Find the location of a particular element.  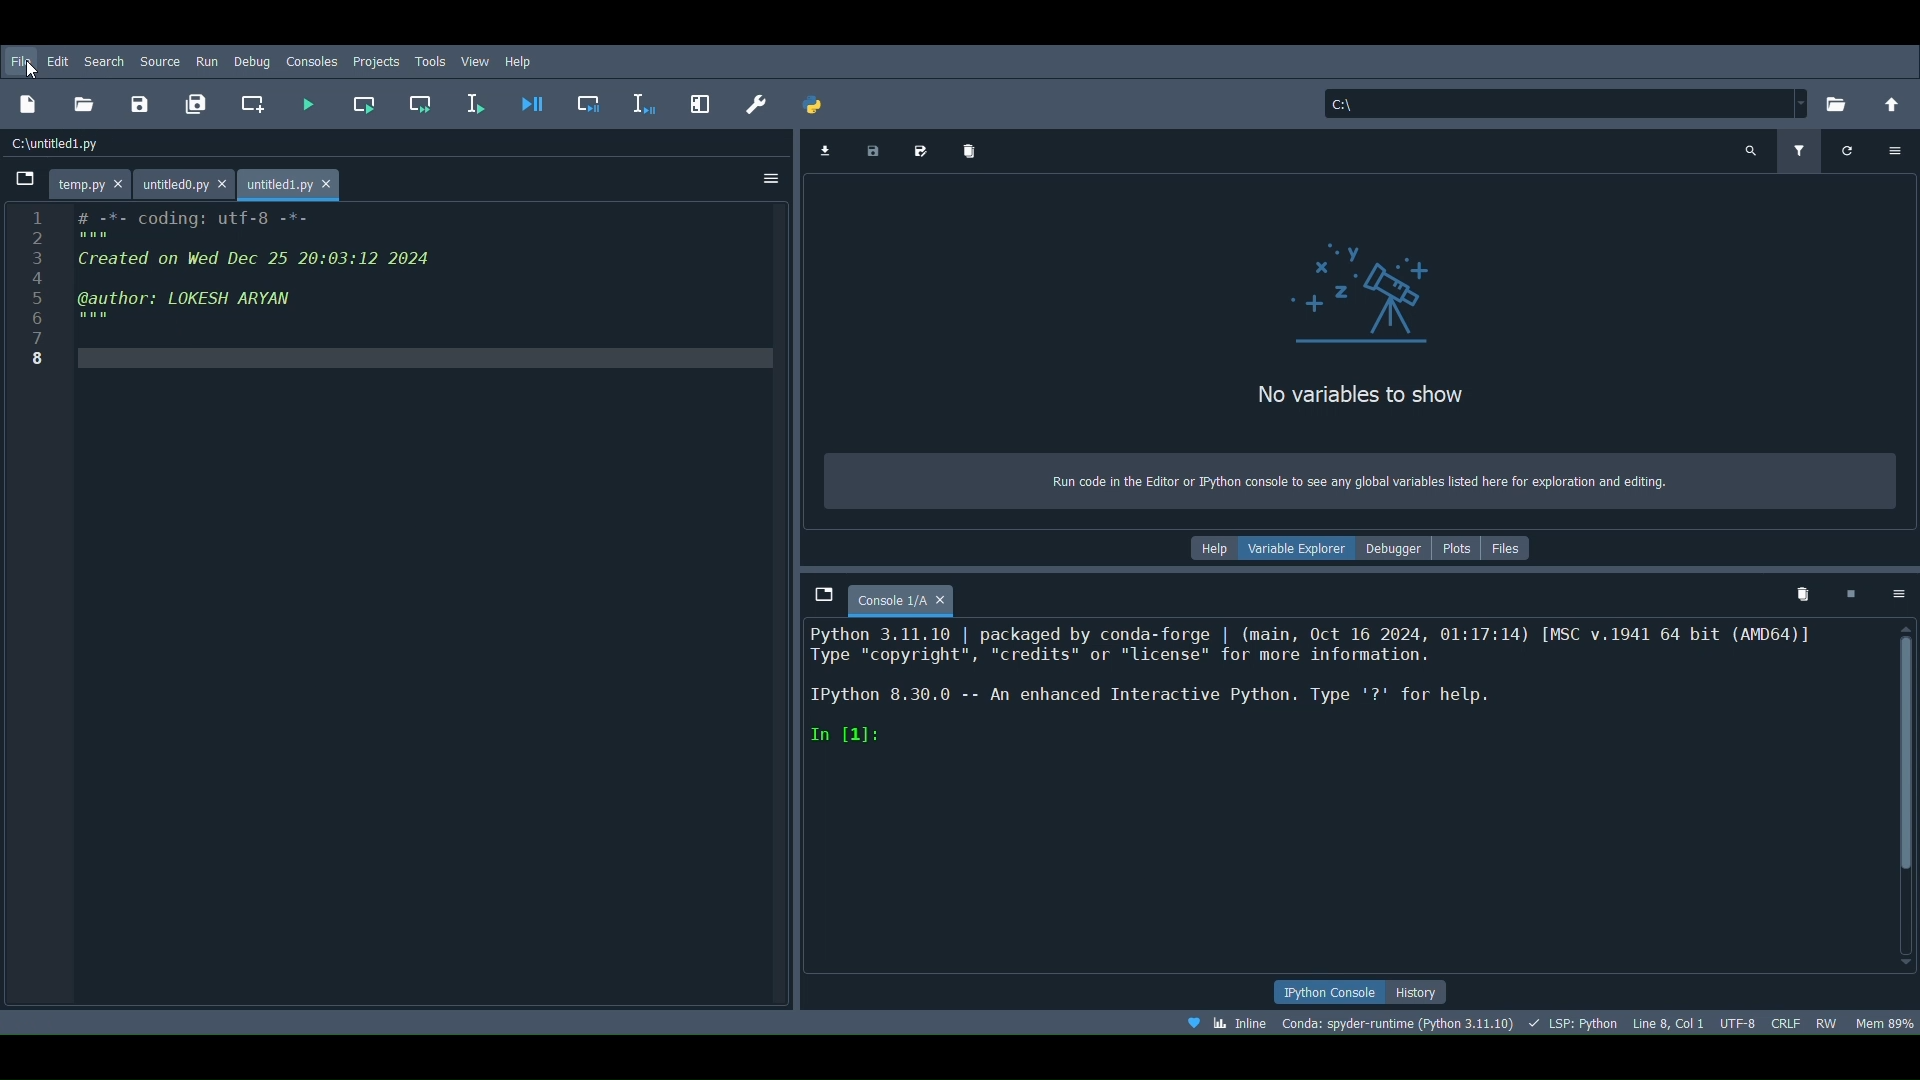

Run file (F5) is located at coordinates (306, 103).